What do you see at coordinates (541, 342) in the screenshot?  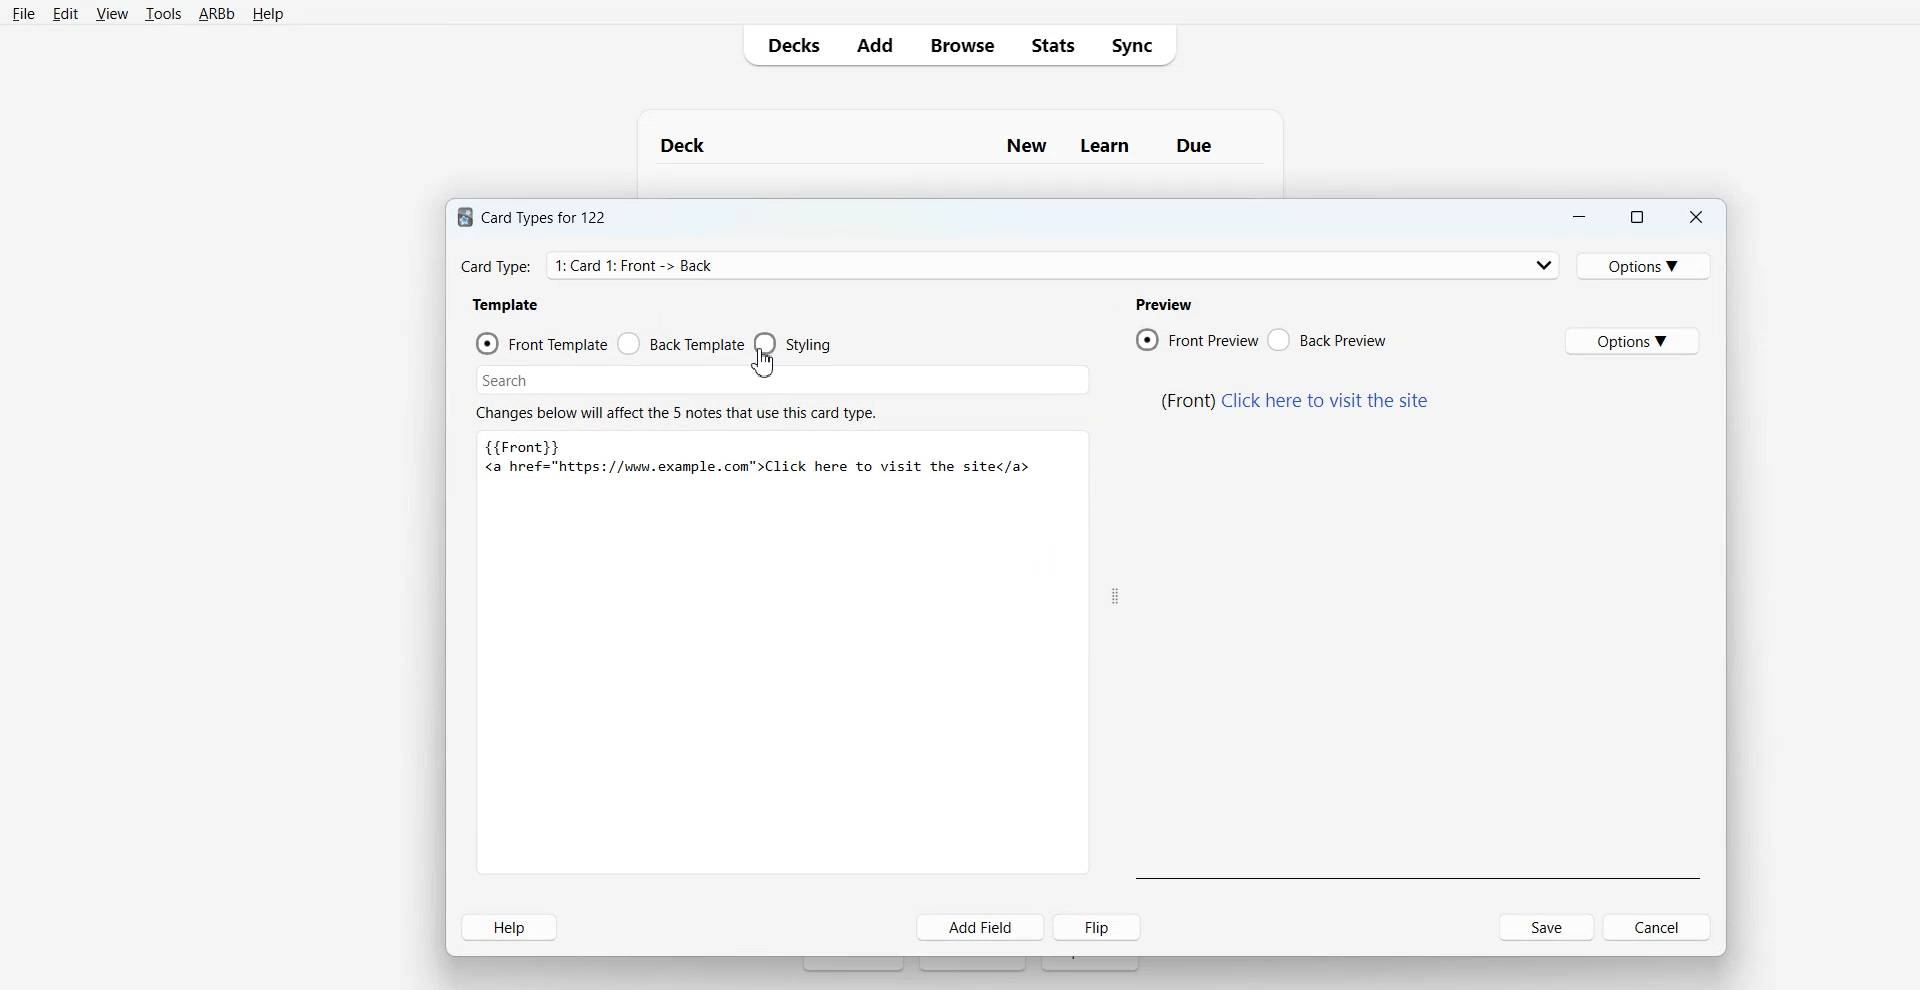 I see `Front Template` at bounding box center [541, 342].